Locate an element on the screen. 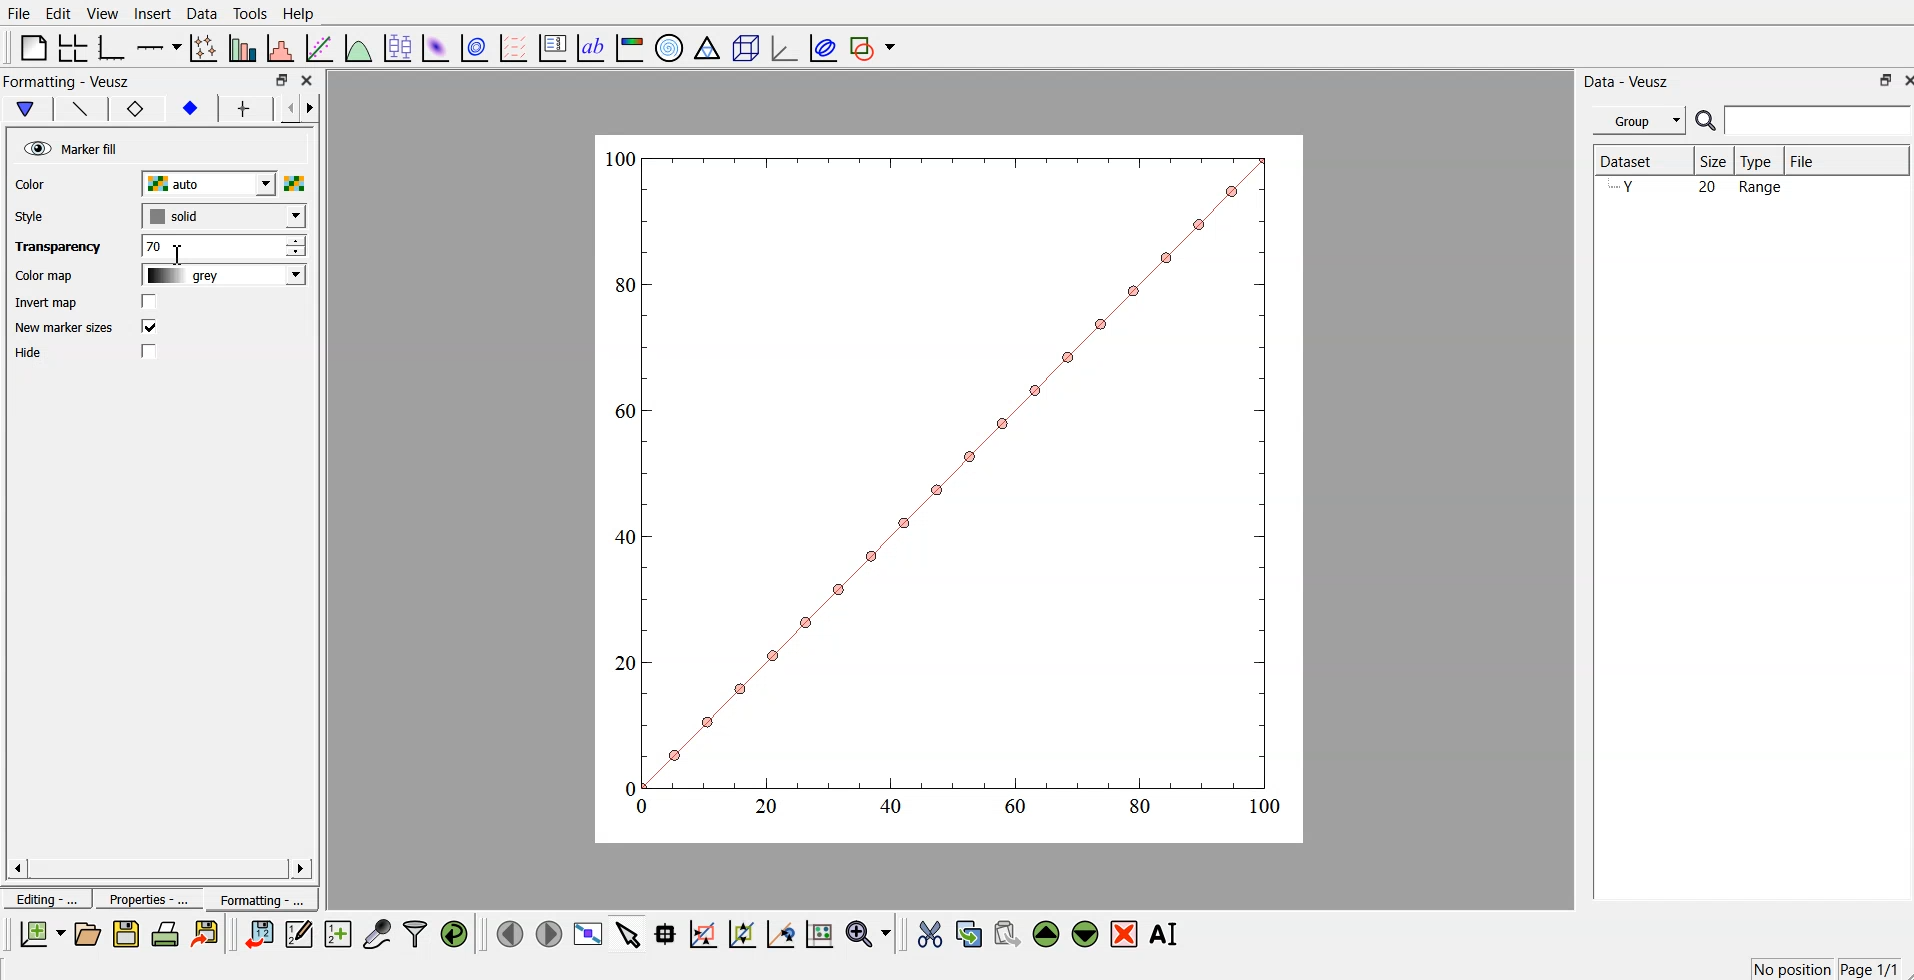  image color bar is located at coordinates (631, 46).